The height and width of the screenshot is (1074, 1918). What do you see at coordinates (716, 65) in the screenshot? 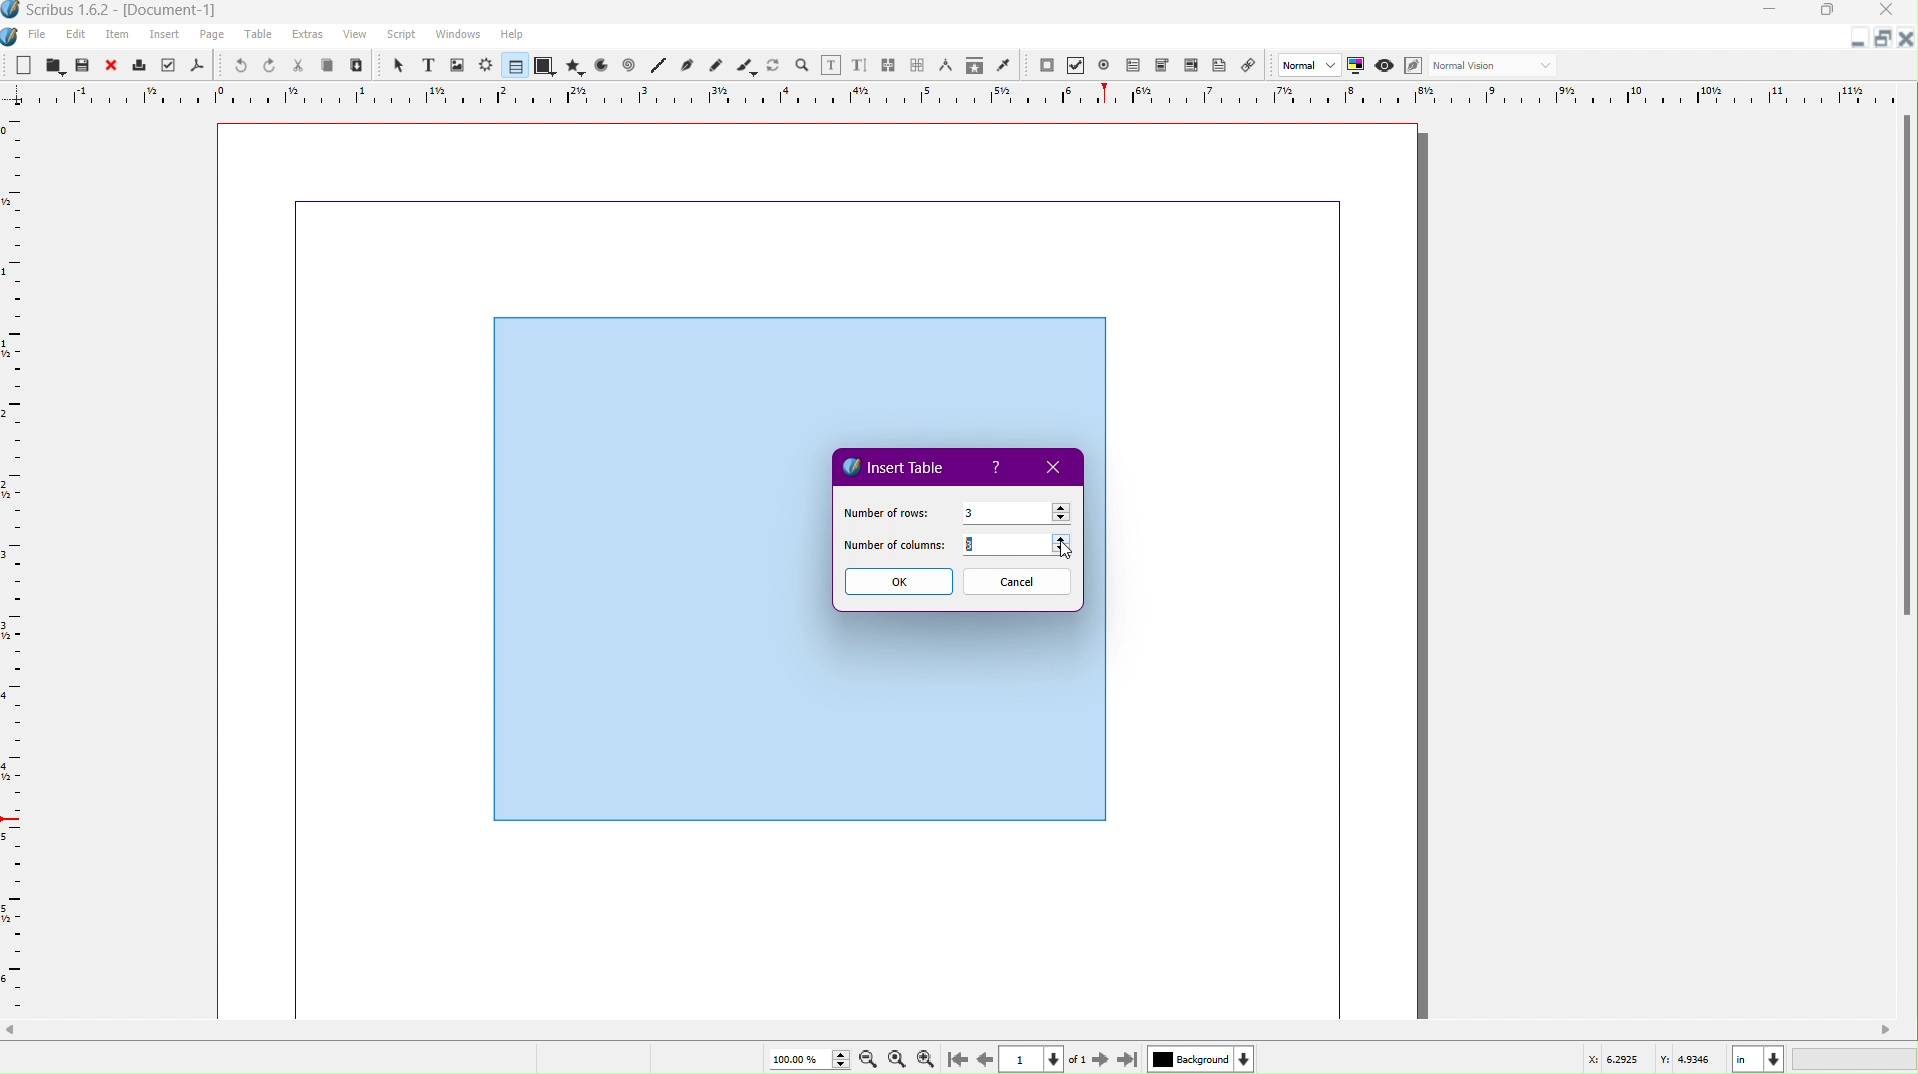
I see `Freehand Line` at bounding box center [716, 65].